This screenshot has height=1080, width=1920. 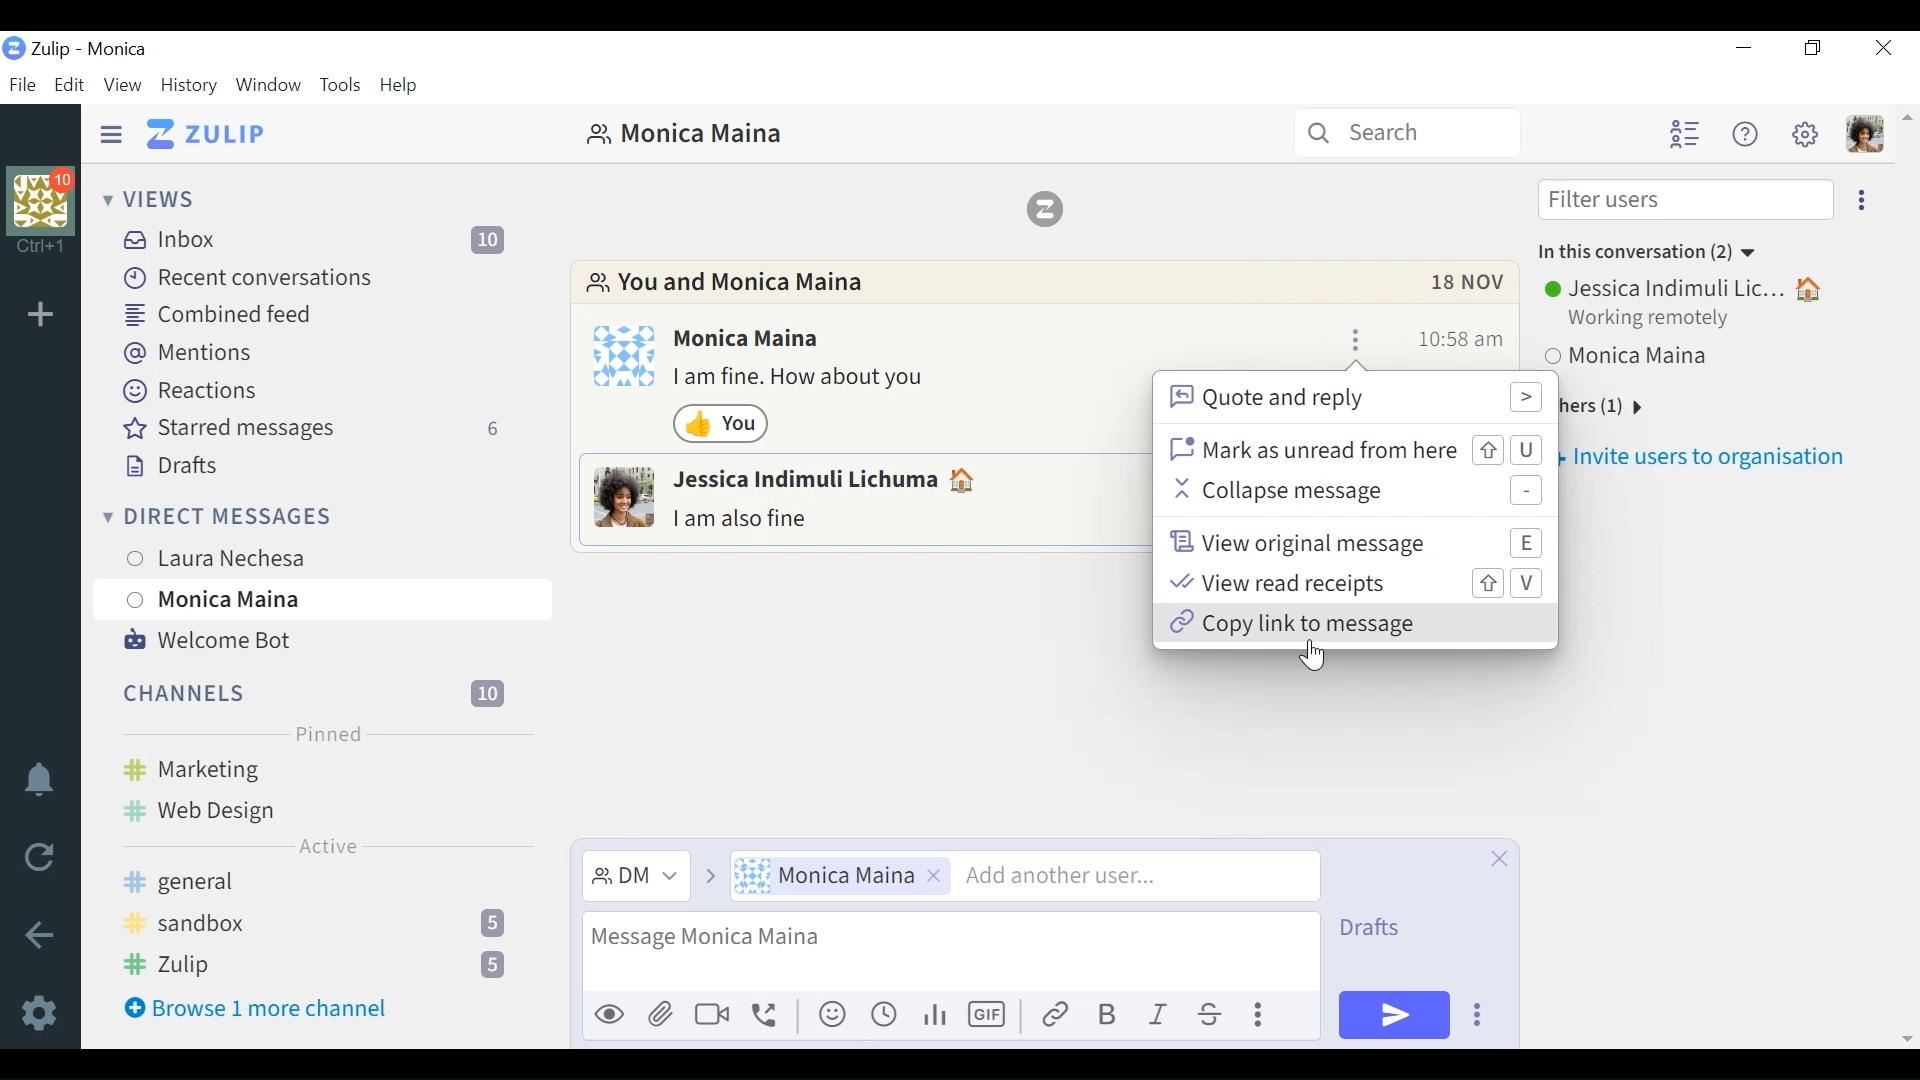 What do you see at coordinates (193, 86) in the screenshot?
I see `History` at bounding box center [193, 86].